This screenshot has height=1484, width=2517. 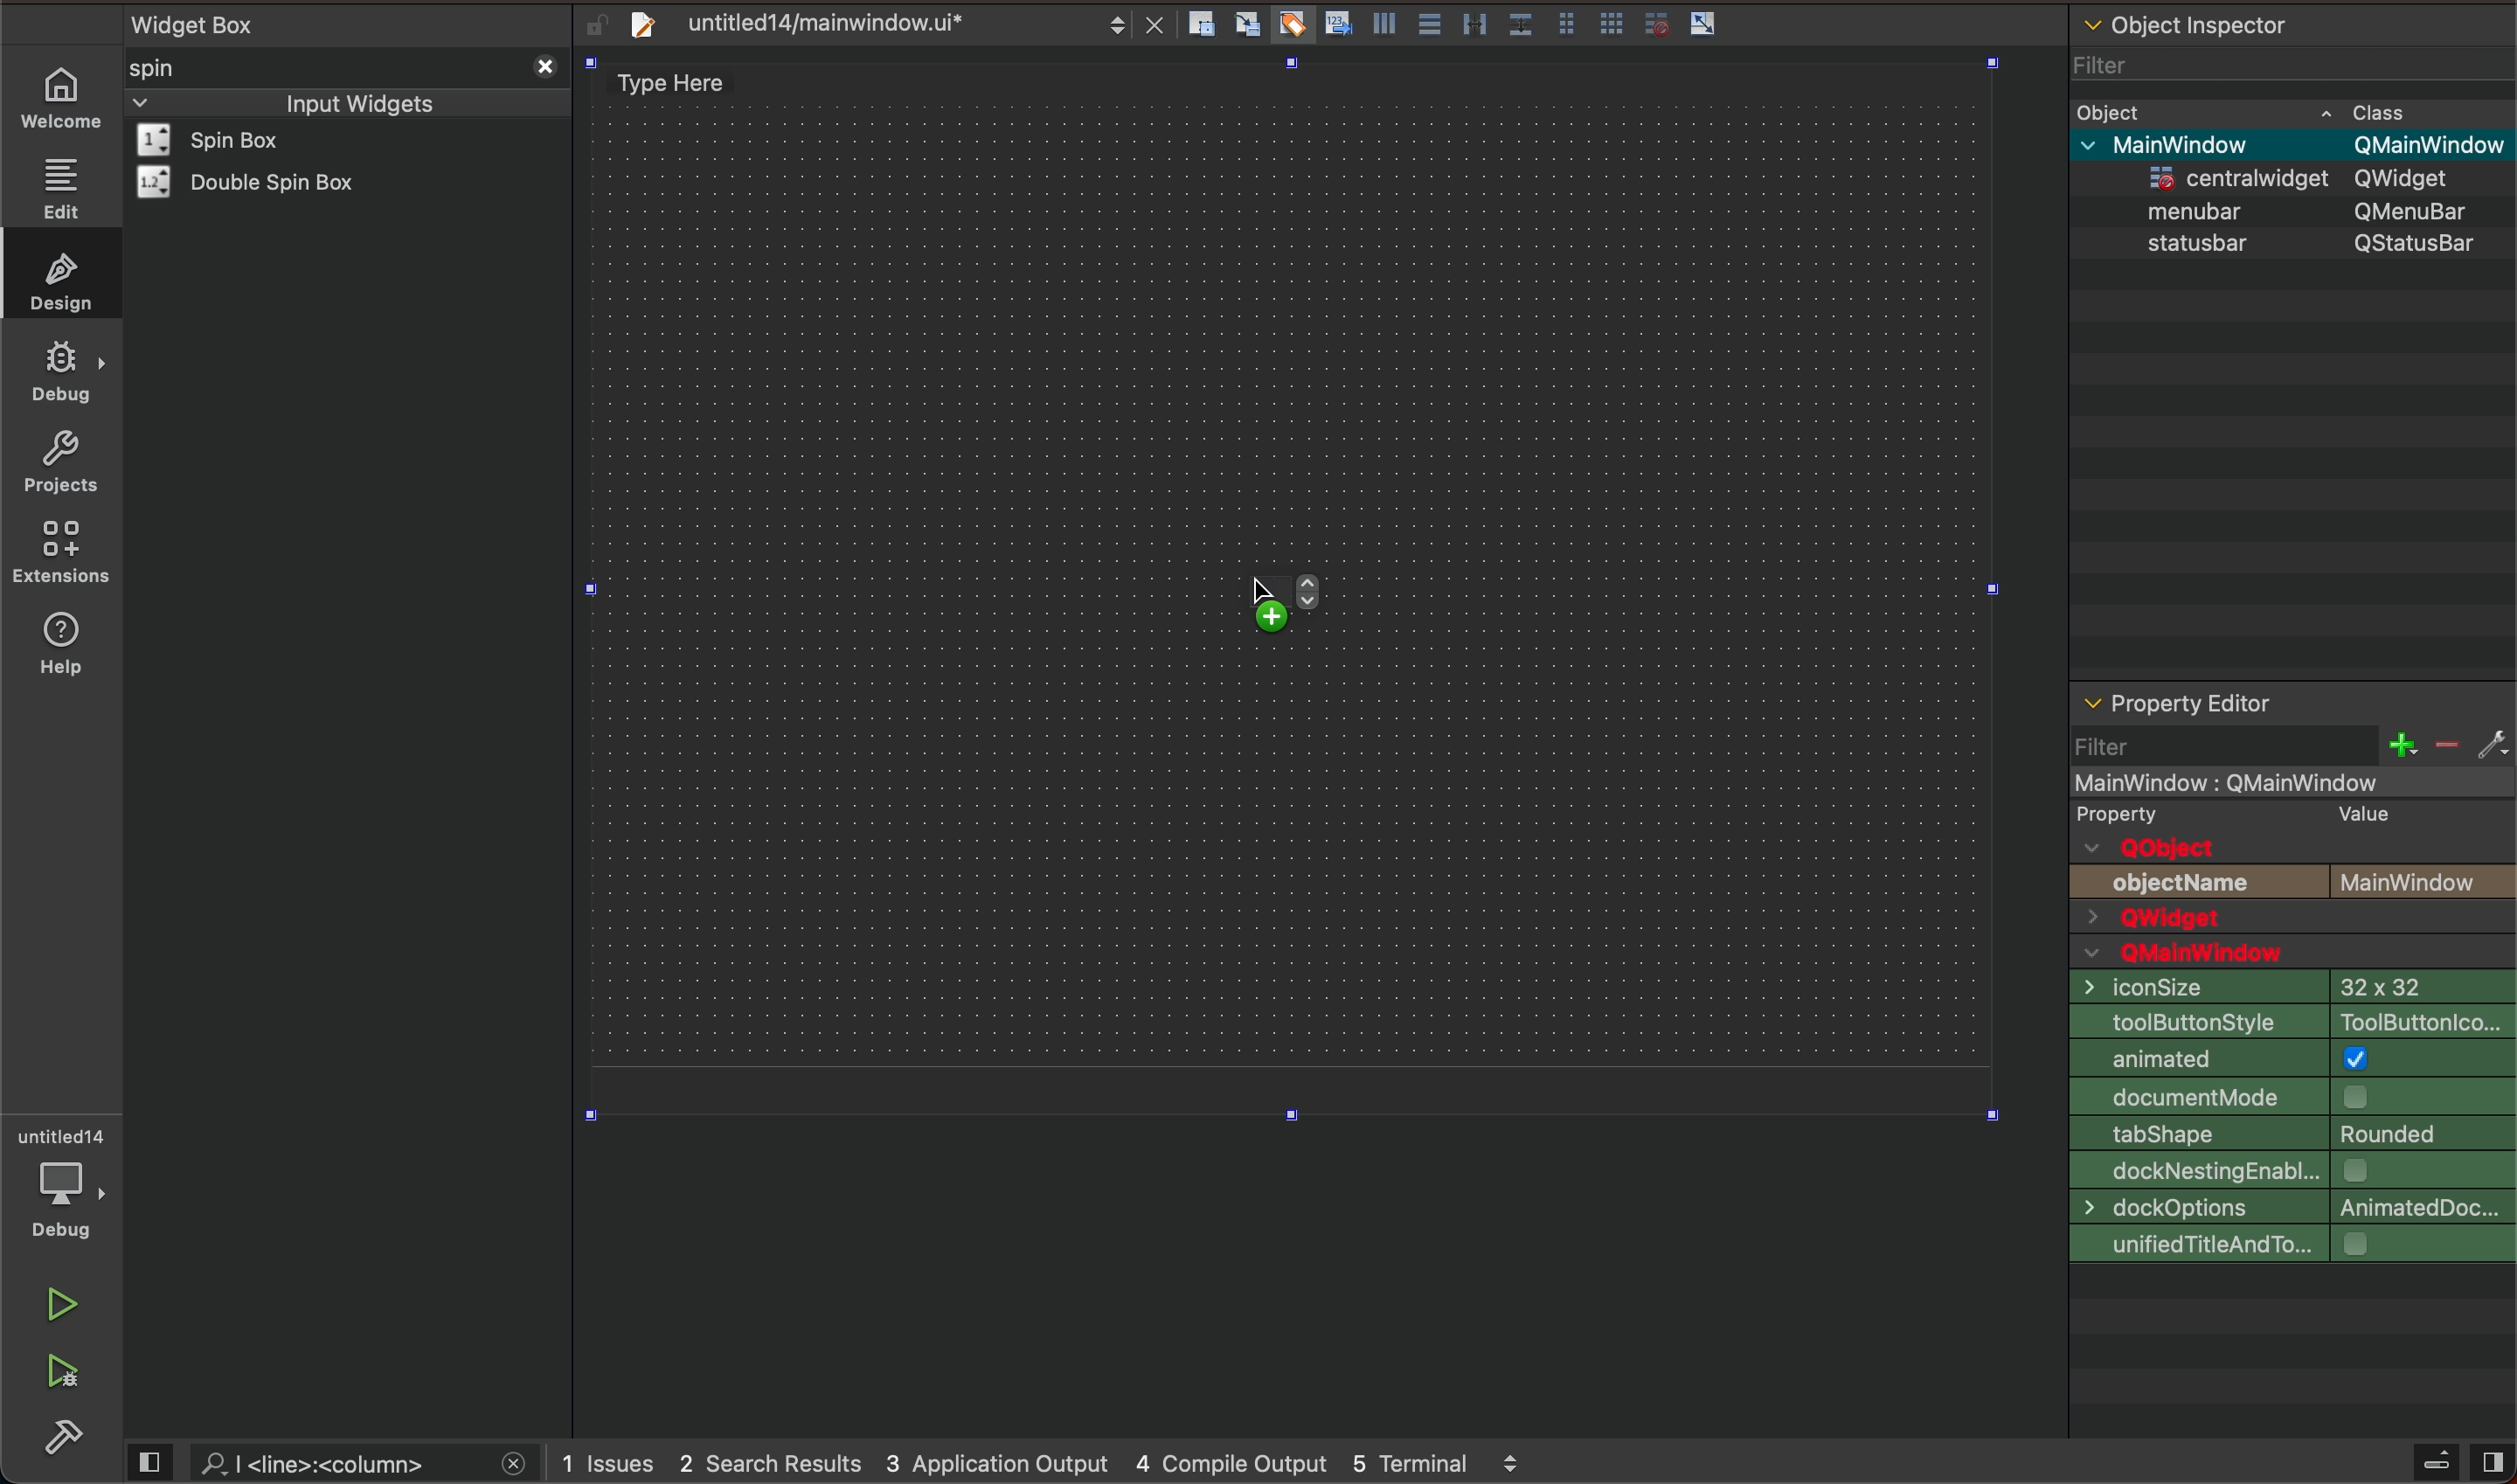 What do you see at coordinates (2291, 1020) in the screenshot?
I see `toolbutton style` at bounding box center [2291, 1020].